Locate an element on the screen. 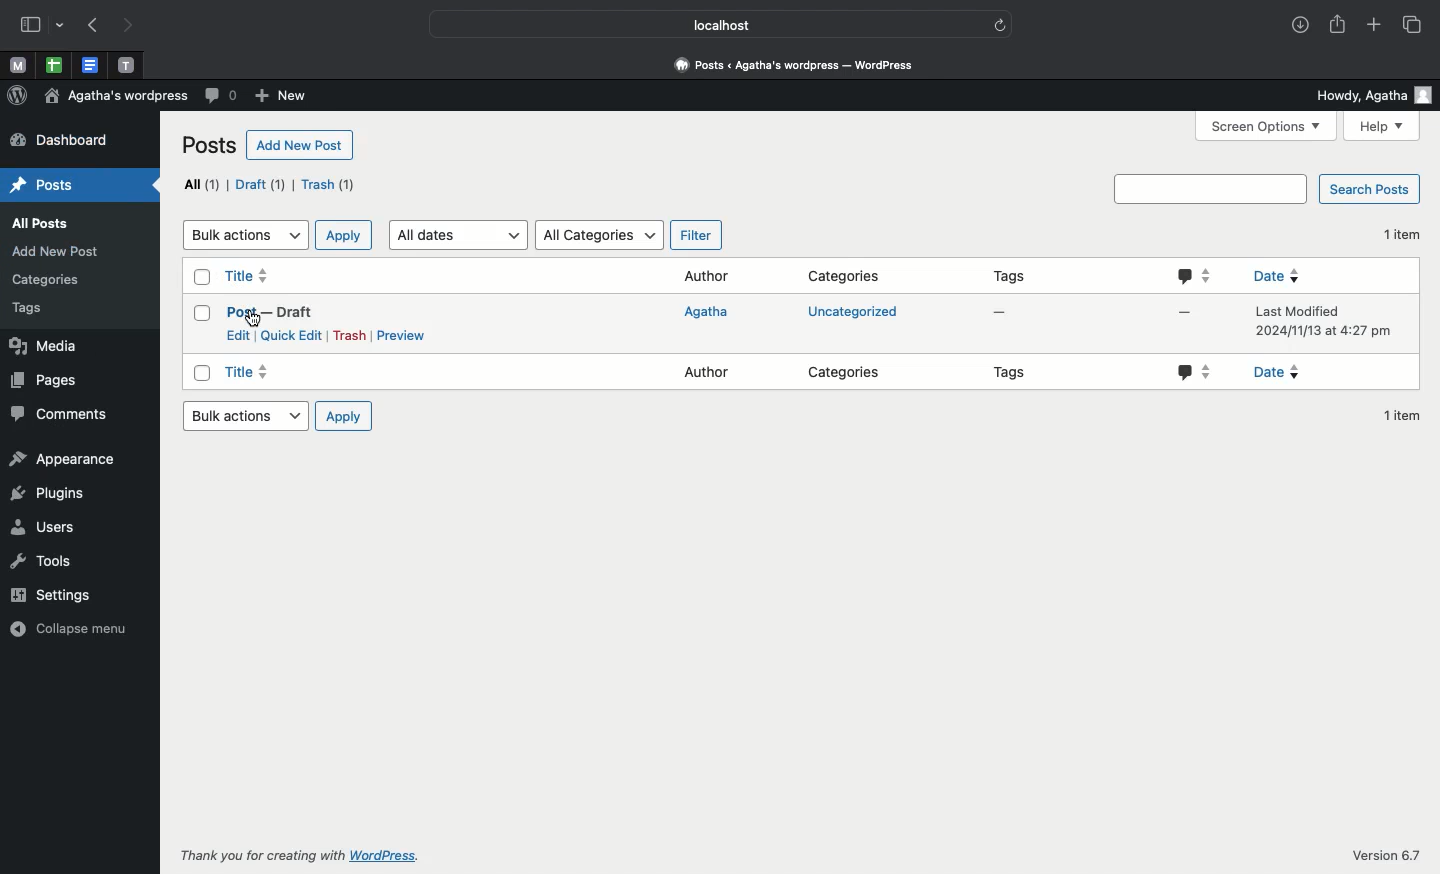 This screenshot has height=874, width=1440. Search is located at coordinates (1209, 188).